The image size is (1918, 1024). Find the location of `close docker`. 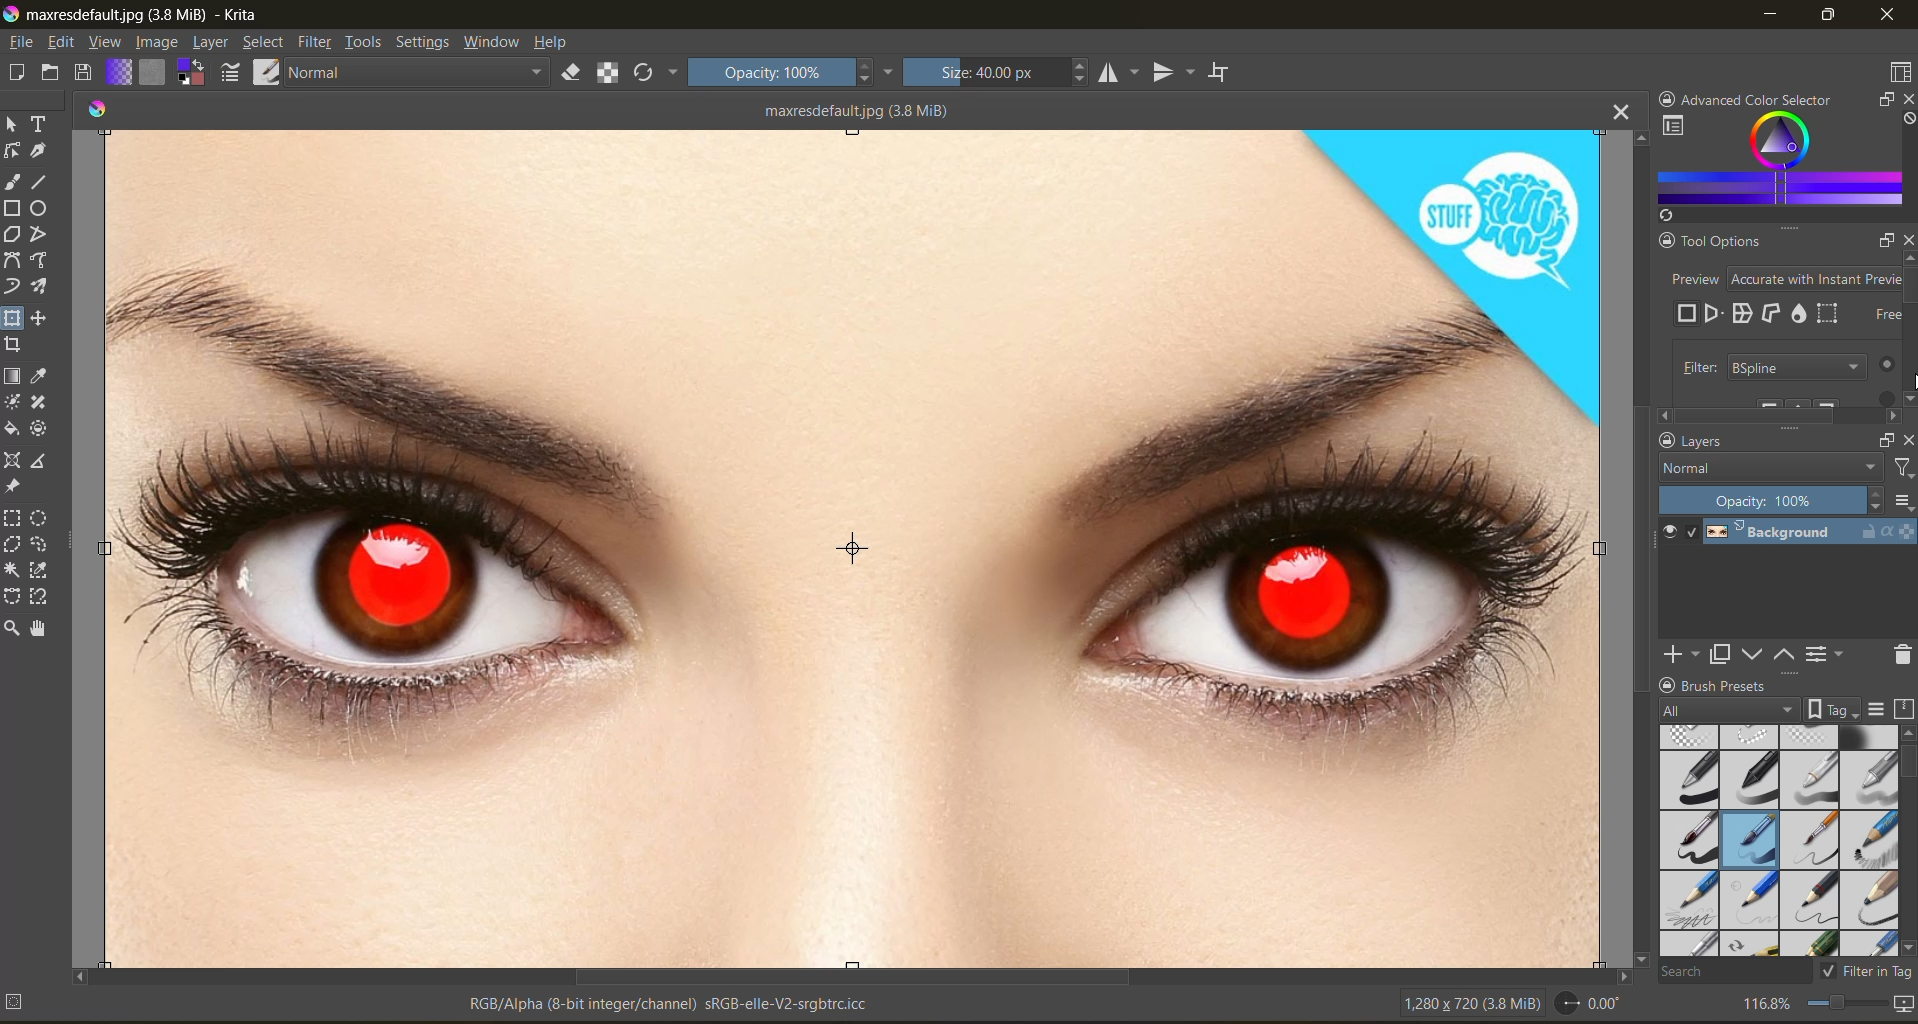

close docker is located at coordinates (1906, 102).